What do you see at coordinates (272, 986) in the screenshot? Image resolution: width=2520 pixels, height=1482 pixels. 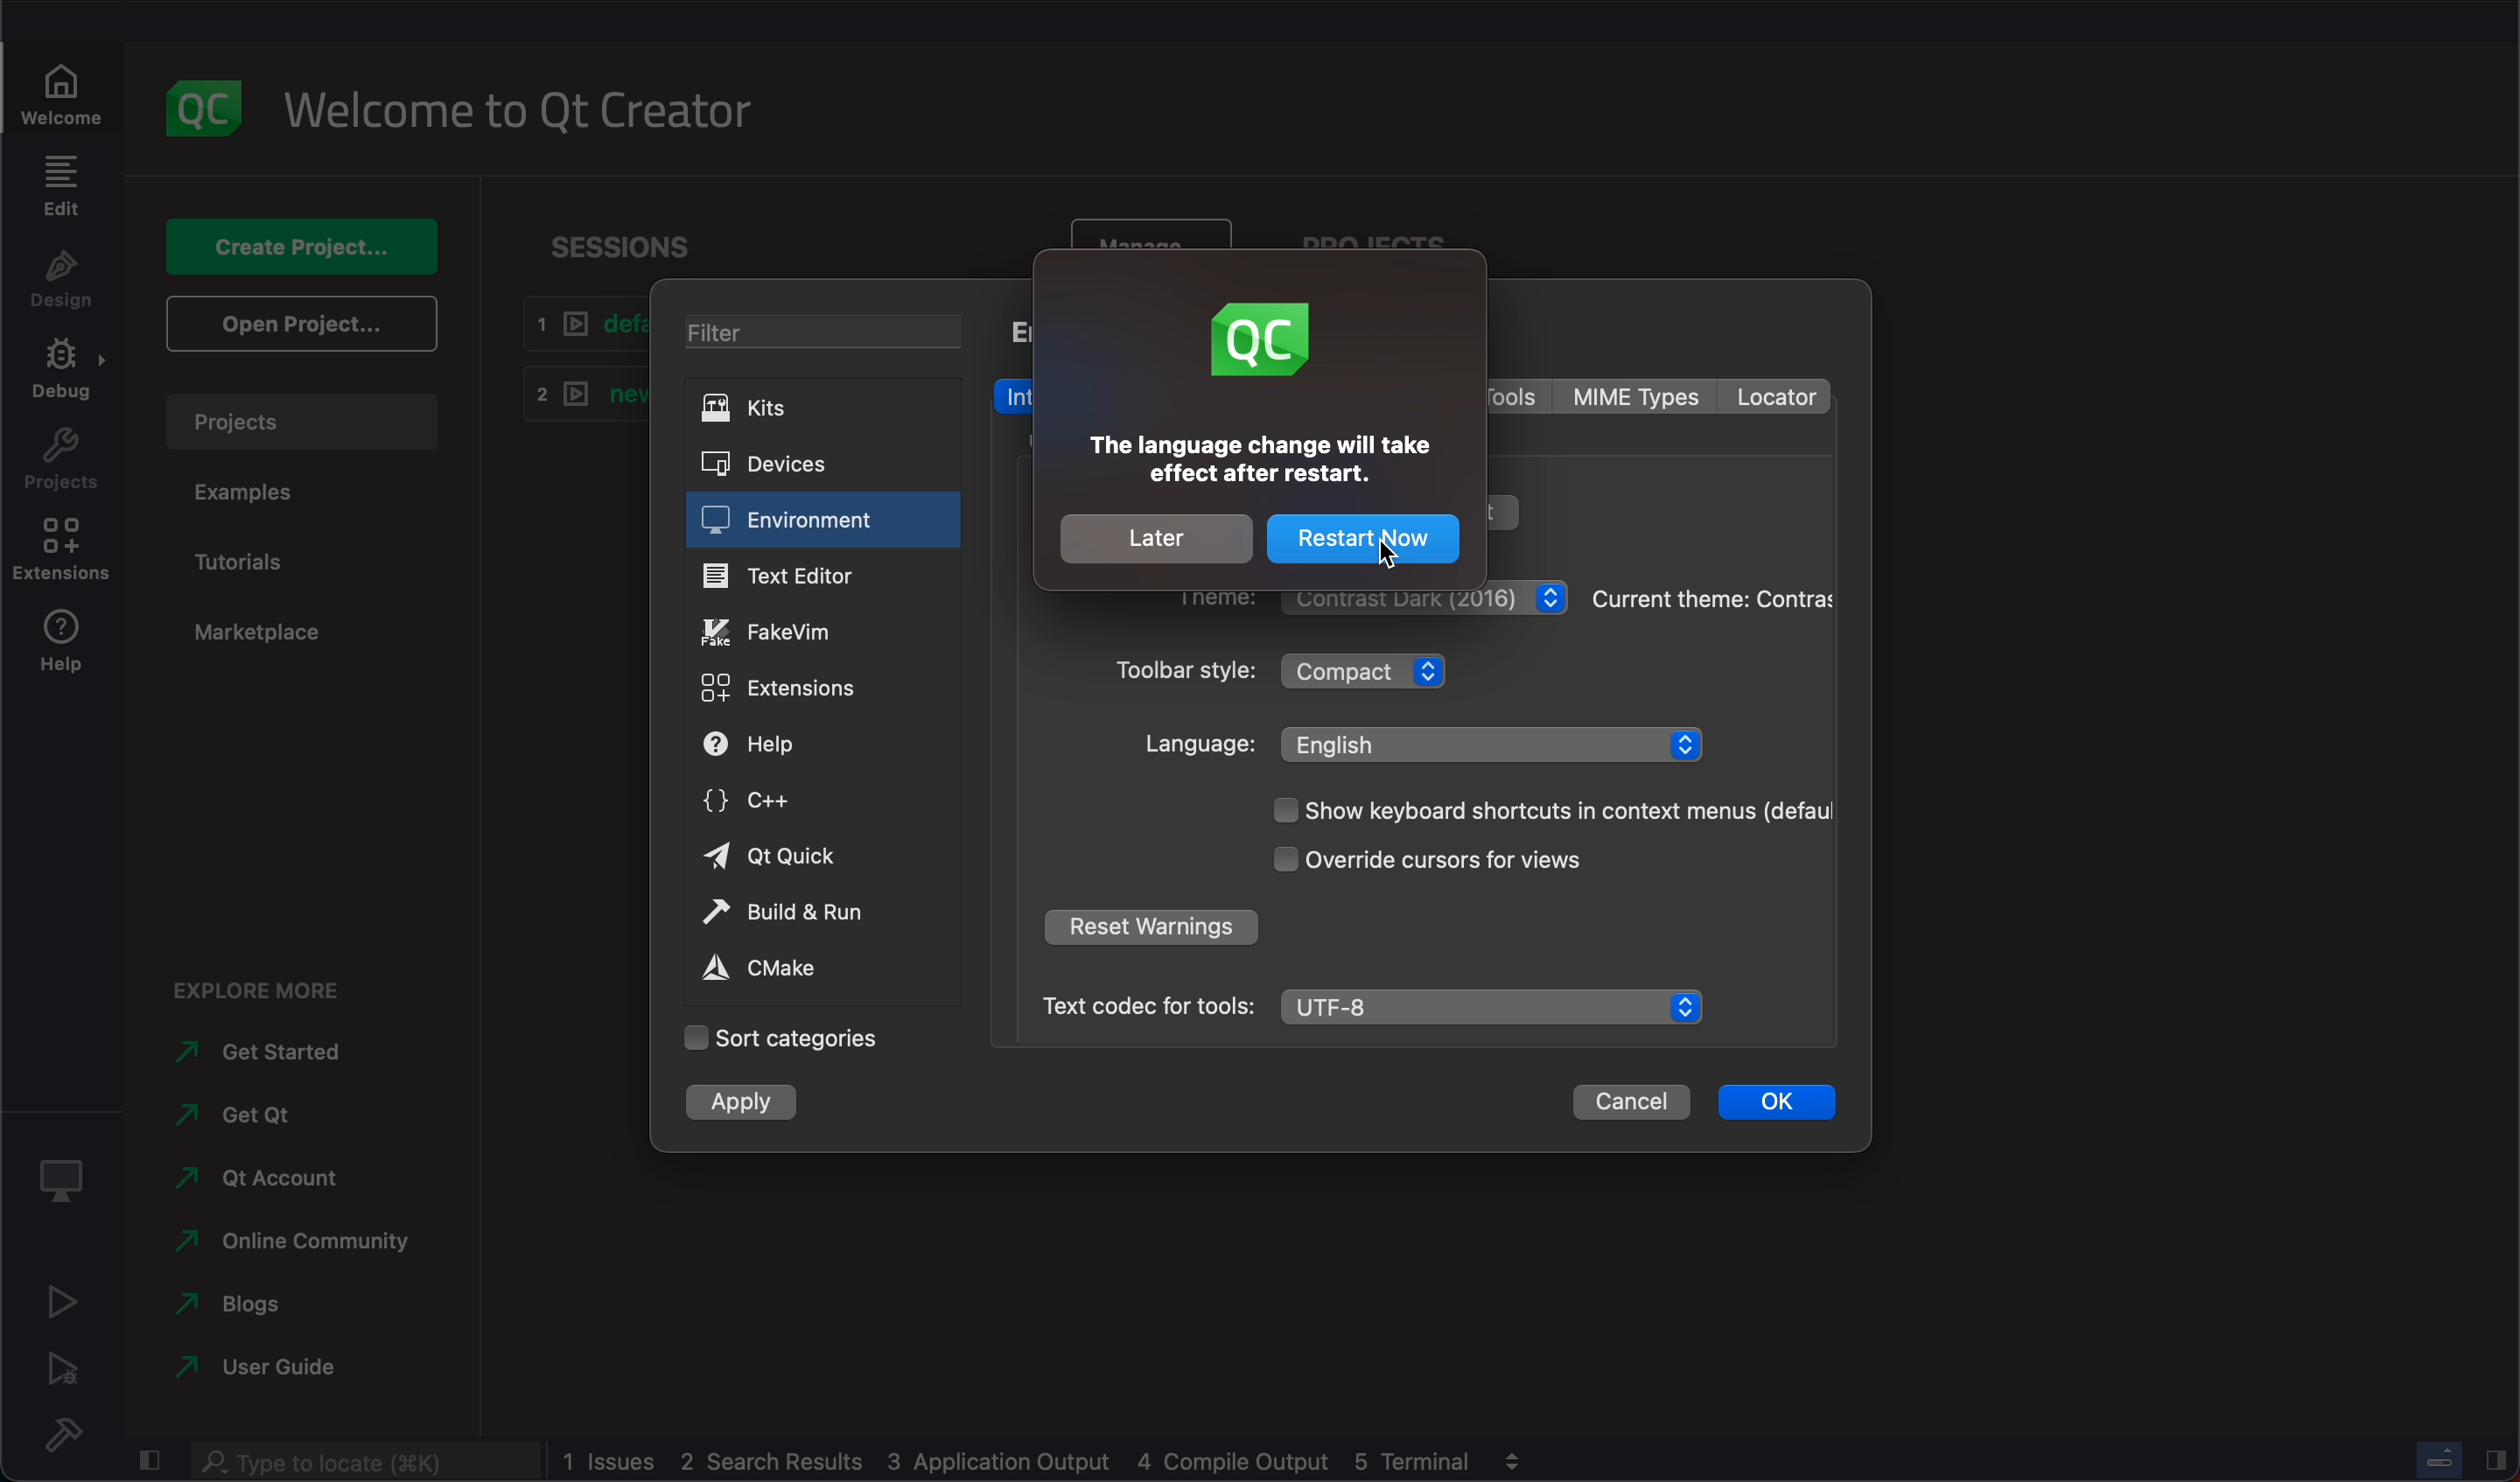 I see `explore more ` at bounding box center [272, 986].